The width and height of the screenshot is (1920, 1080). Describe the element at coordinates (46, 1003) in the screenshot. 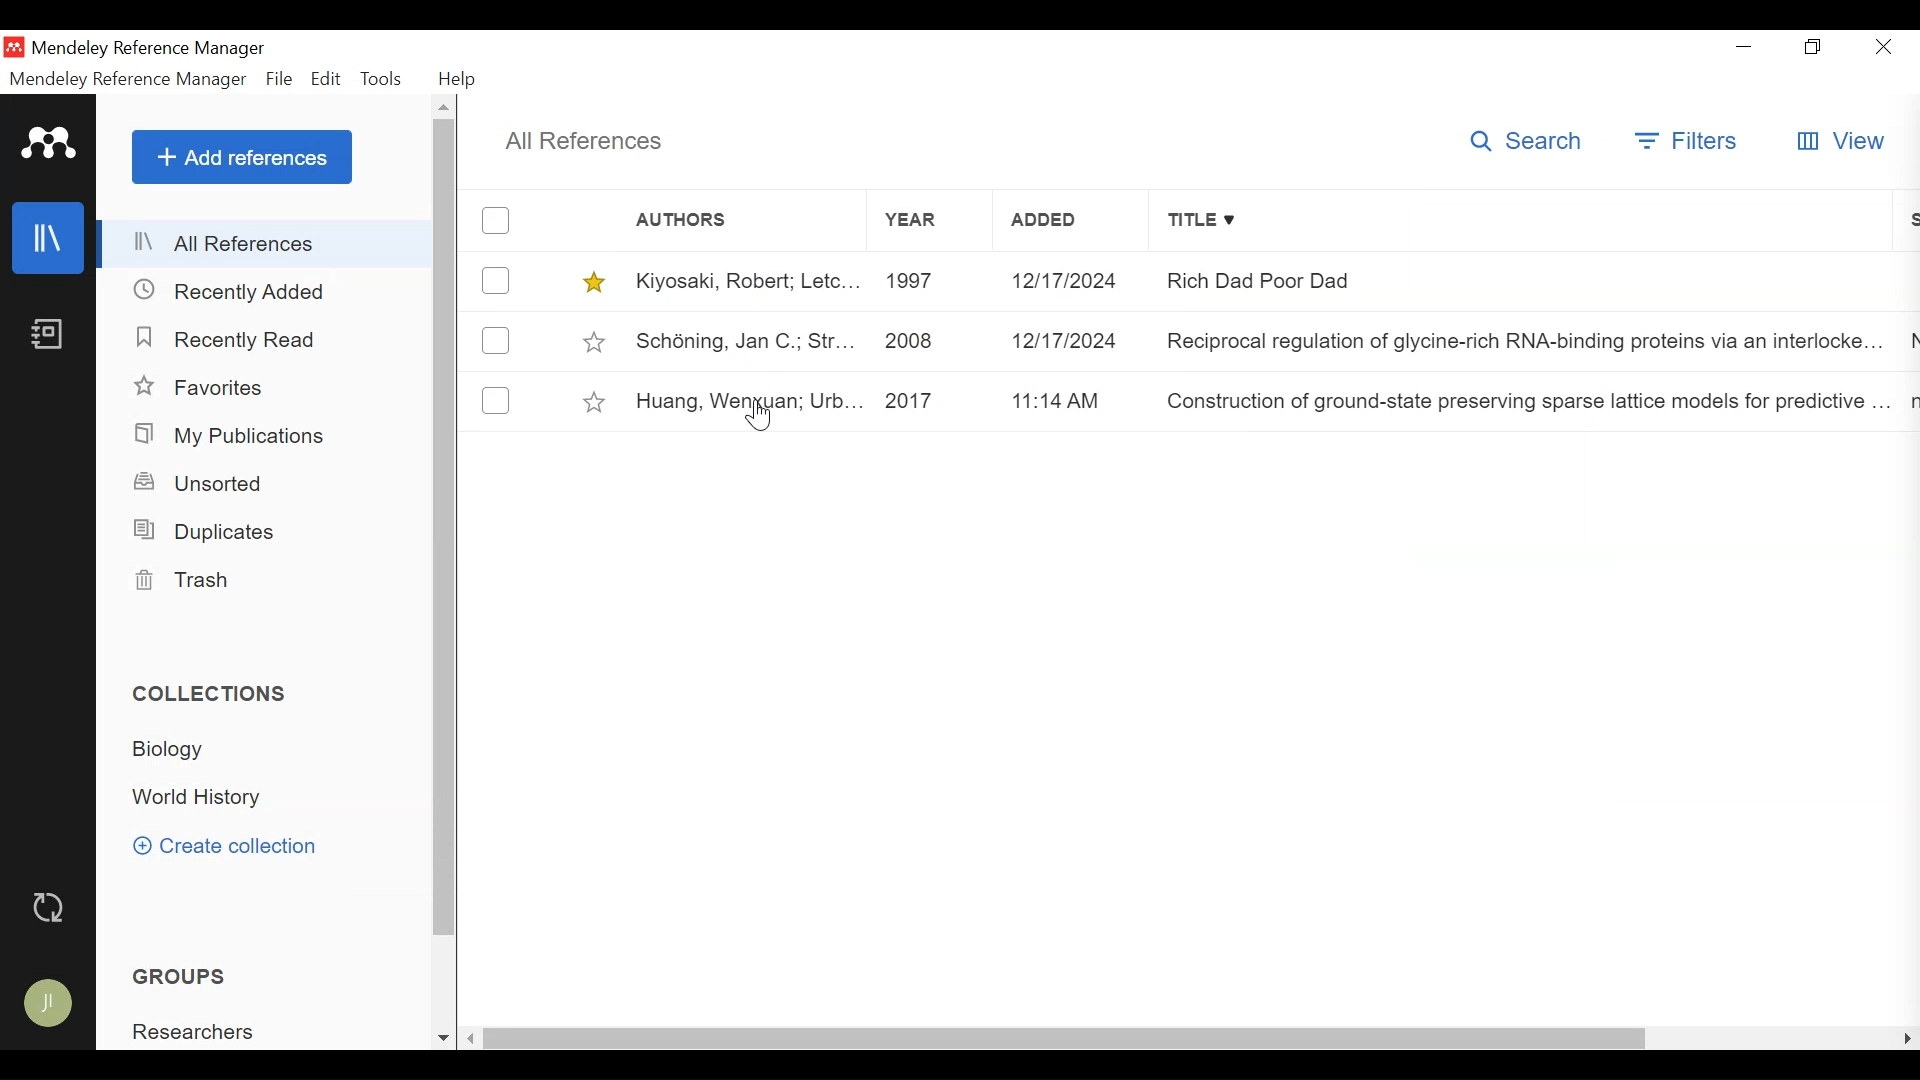

I see `Avatar` at that location.